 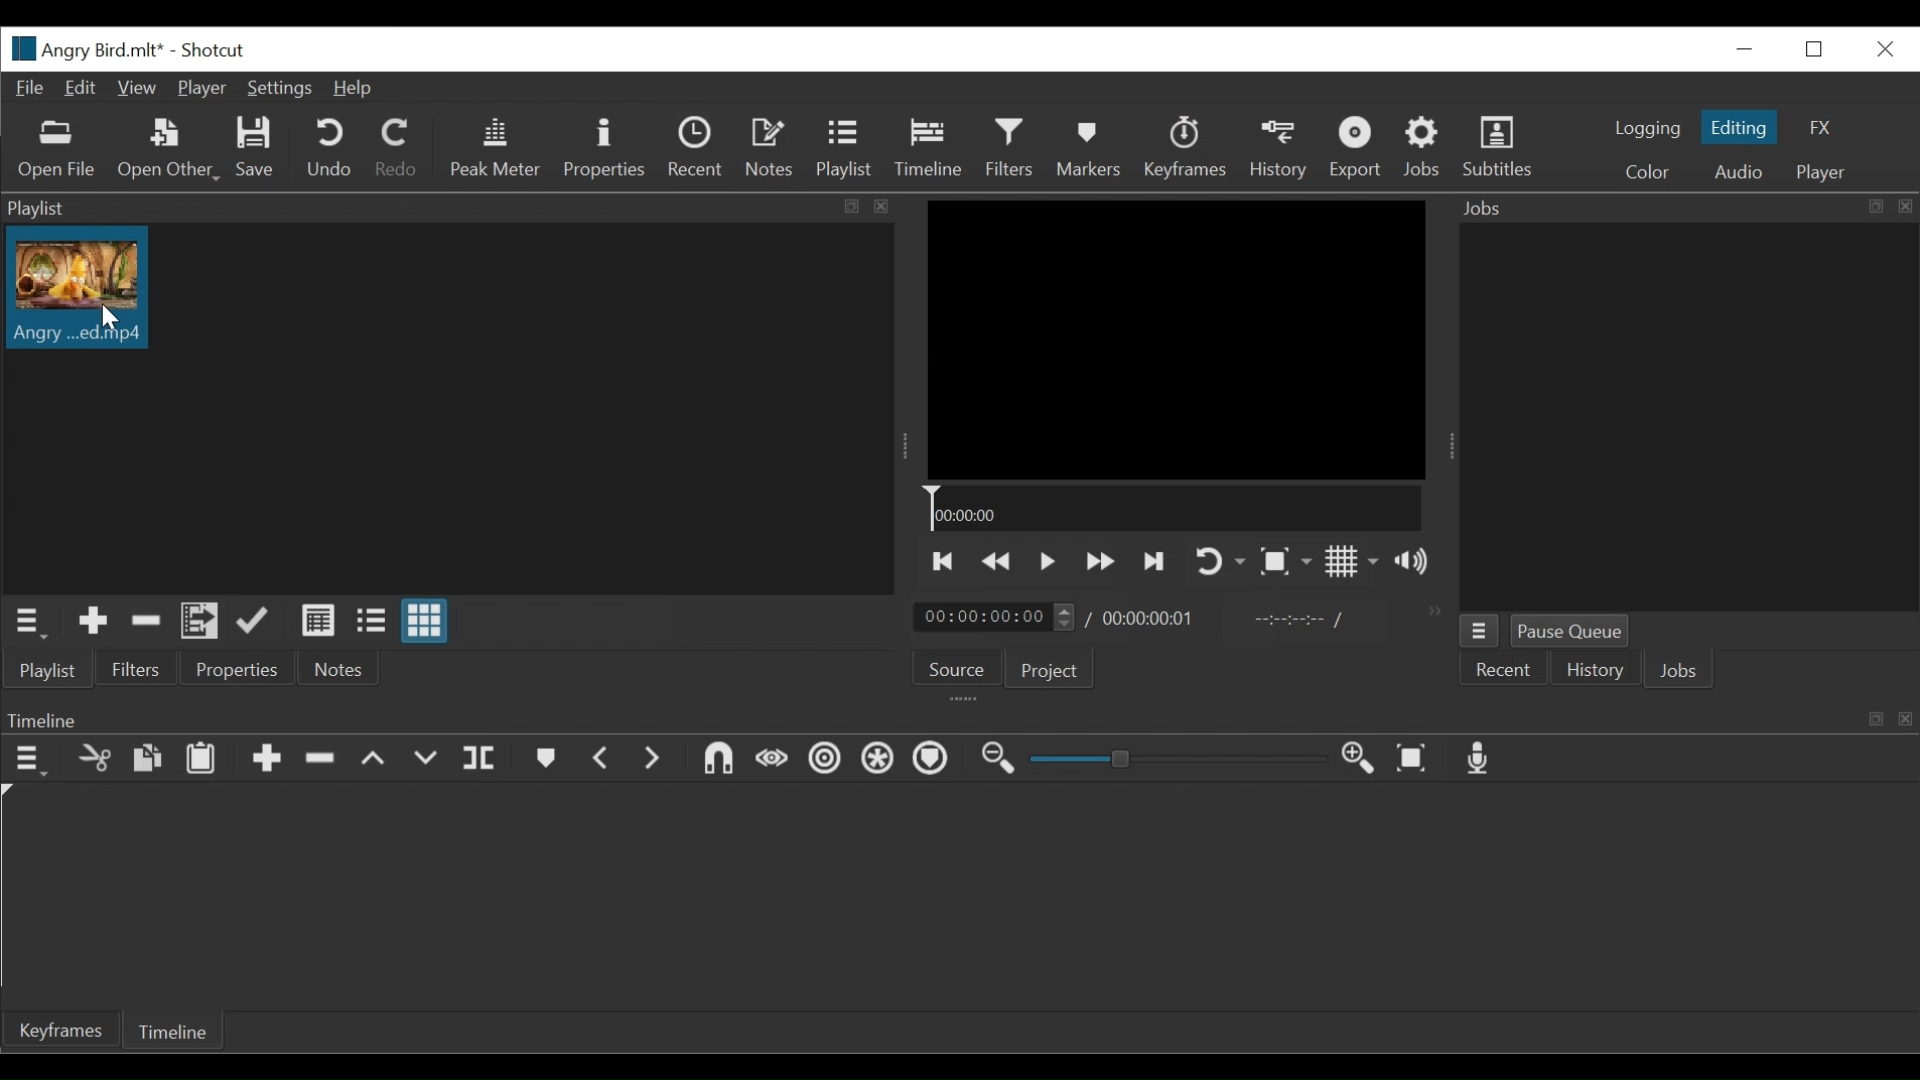 I want to click on Notes, so click(x=335, y=669).